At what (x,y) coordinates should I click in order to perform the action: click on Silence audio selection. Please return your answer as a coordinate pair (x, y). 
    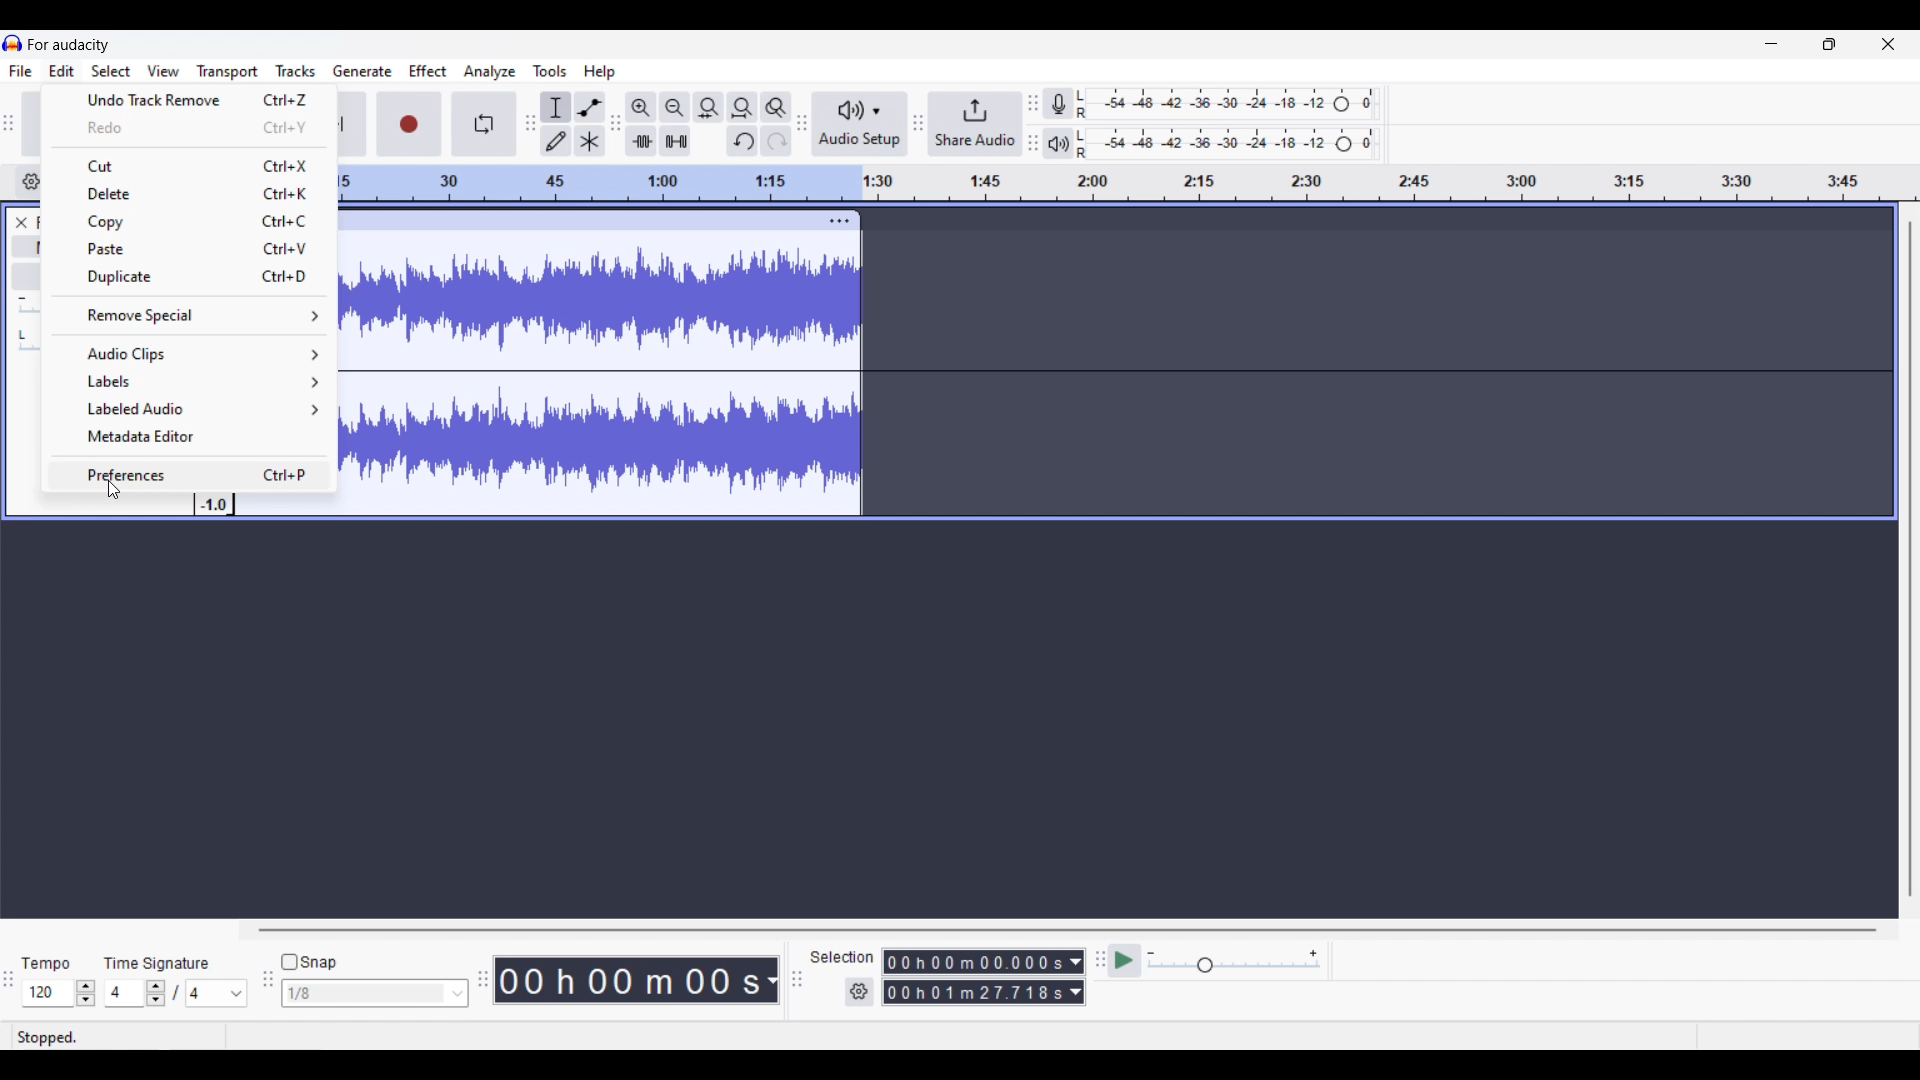
    Looking at the image, I should click on (675, 141).